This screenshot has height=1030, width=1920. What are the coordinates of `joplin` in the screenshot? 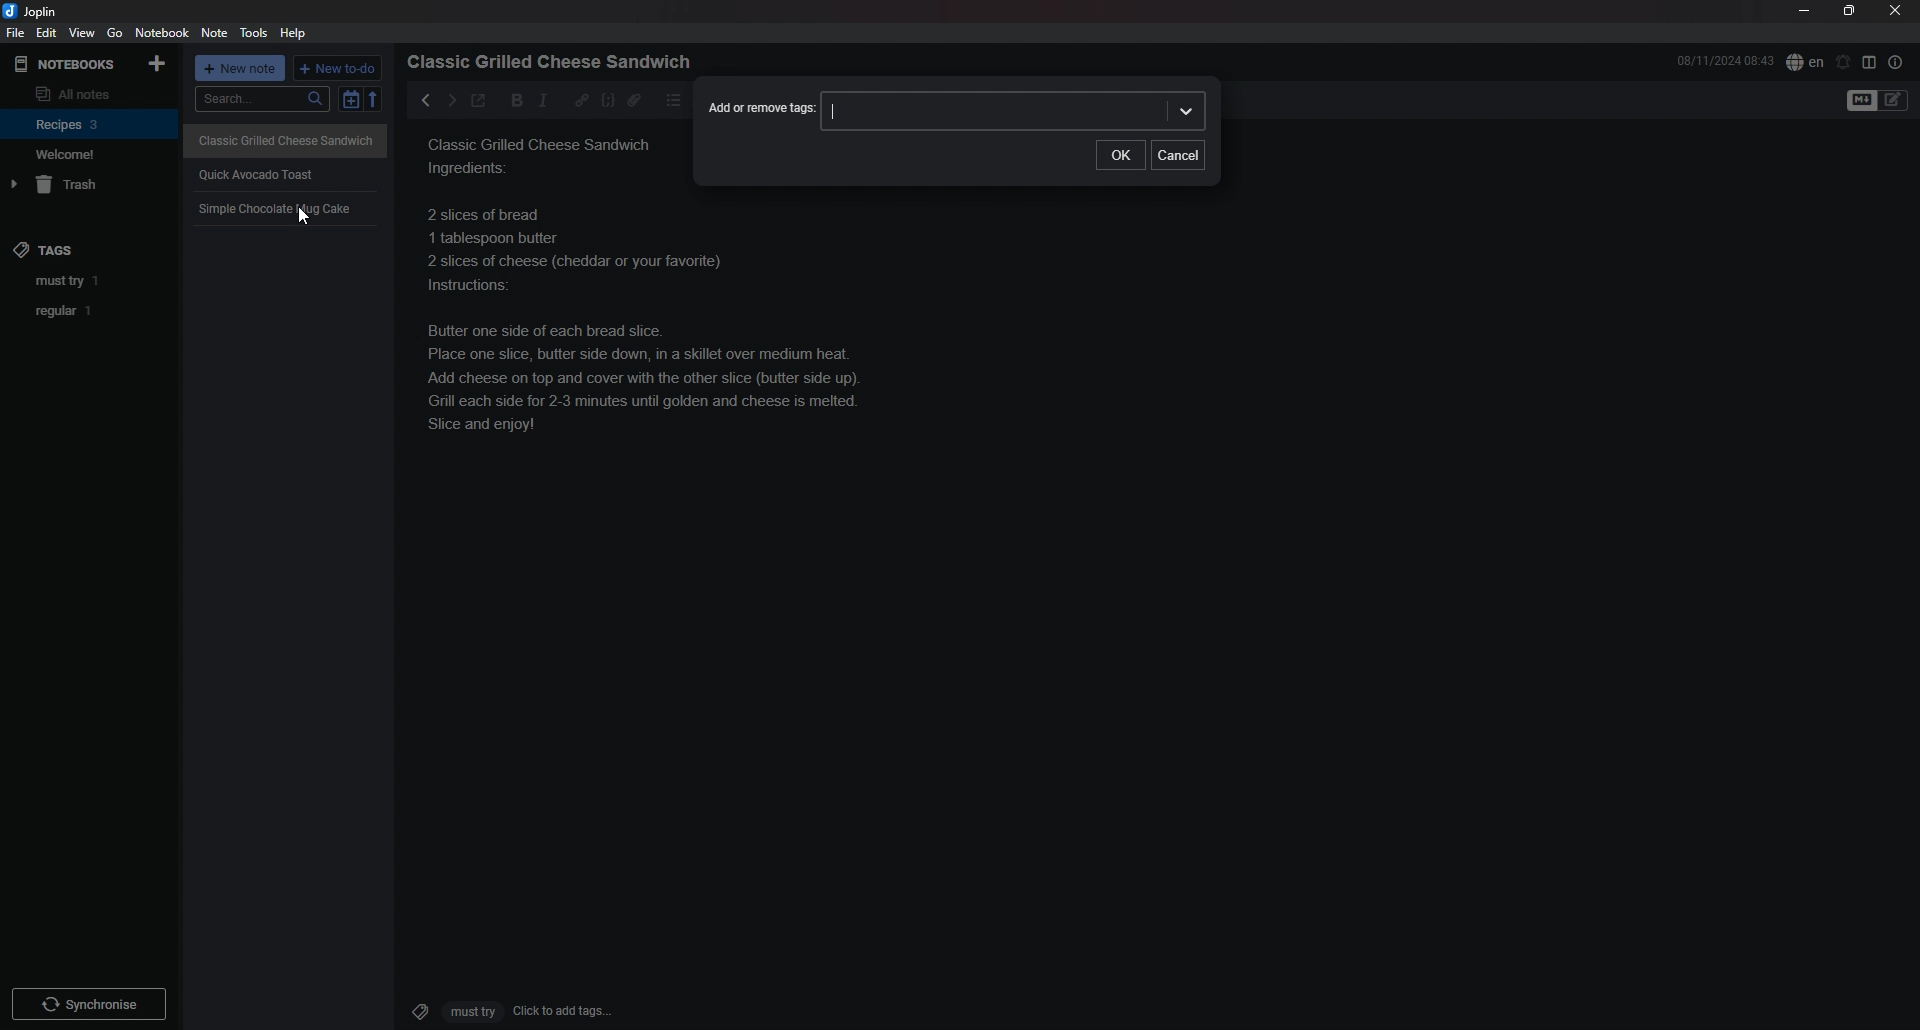 It's located at (33, 11).